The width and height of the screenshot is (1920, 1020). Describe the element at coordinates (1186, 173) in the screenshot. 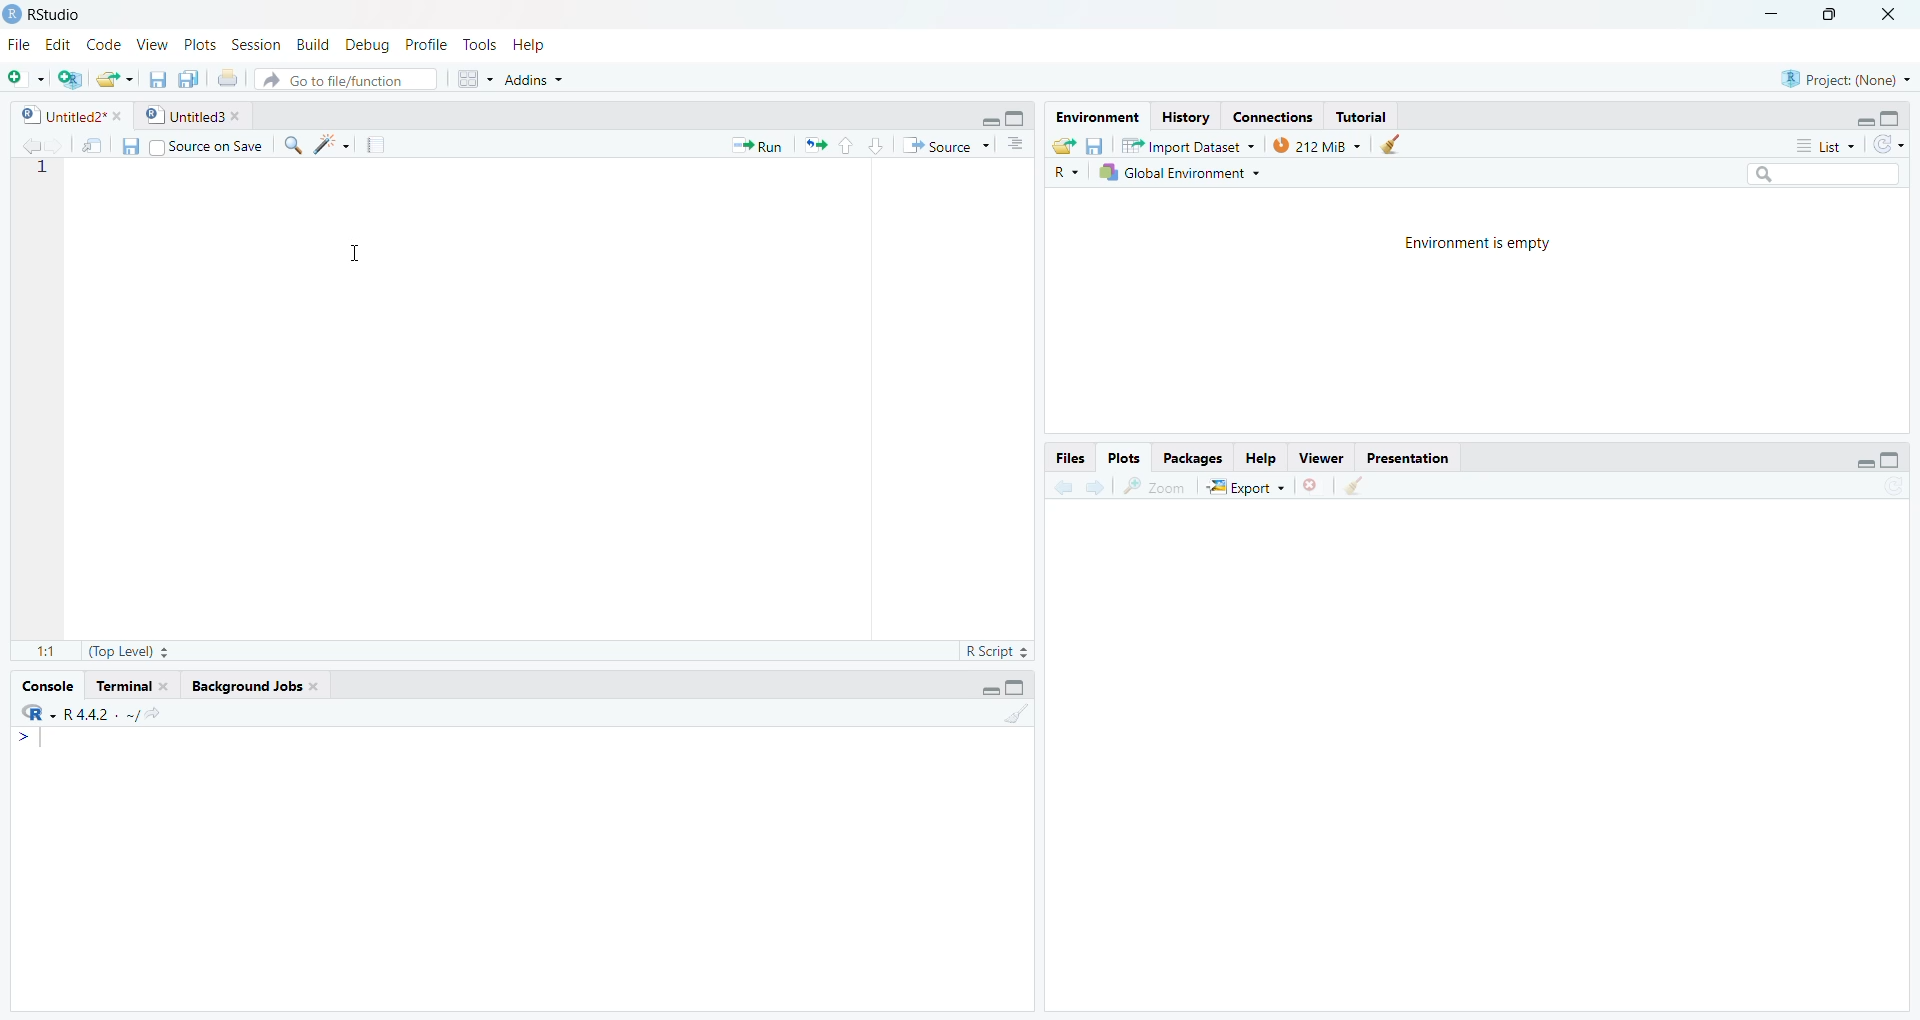

I see `global environment` at that location.